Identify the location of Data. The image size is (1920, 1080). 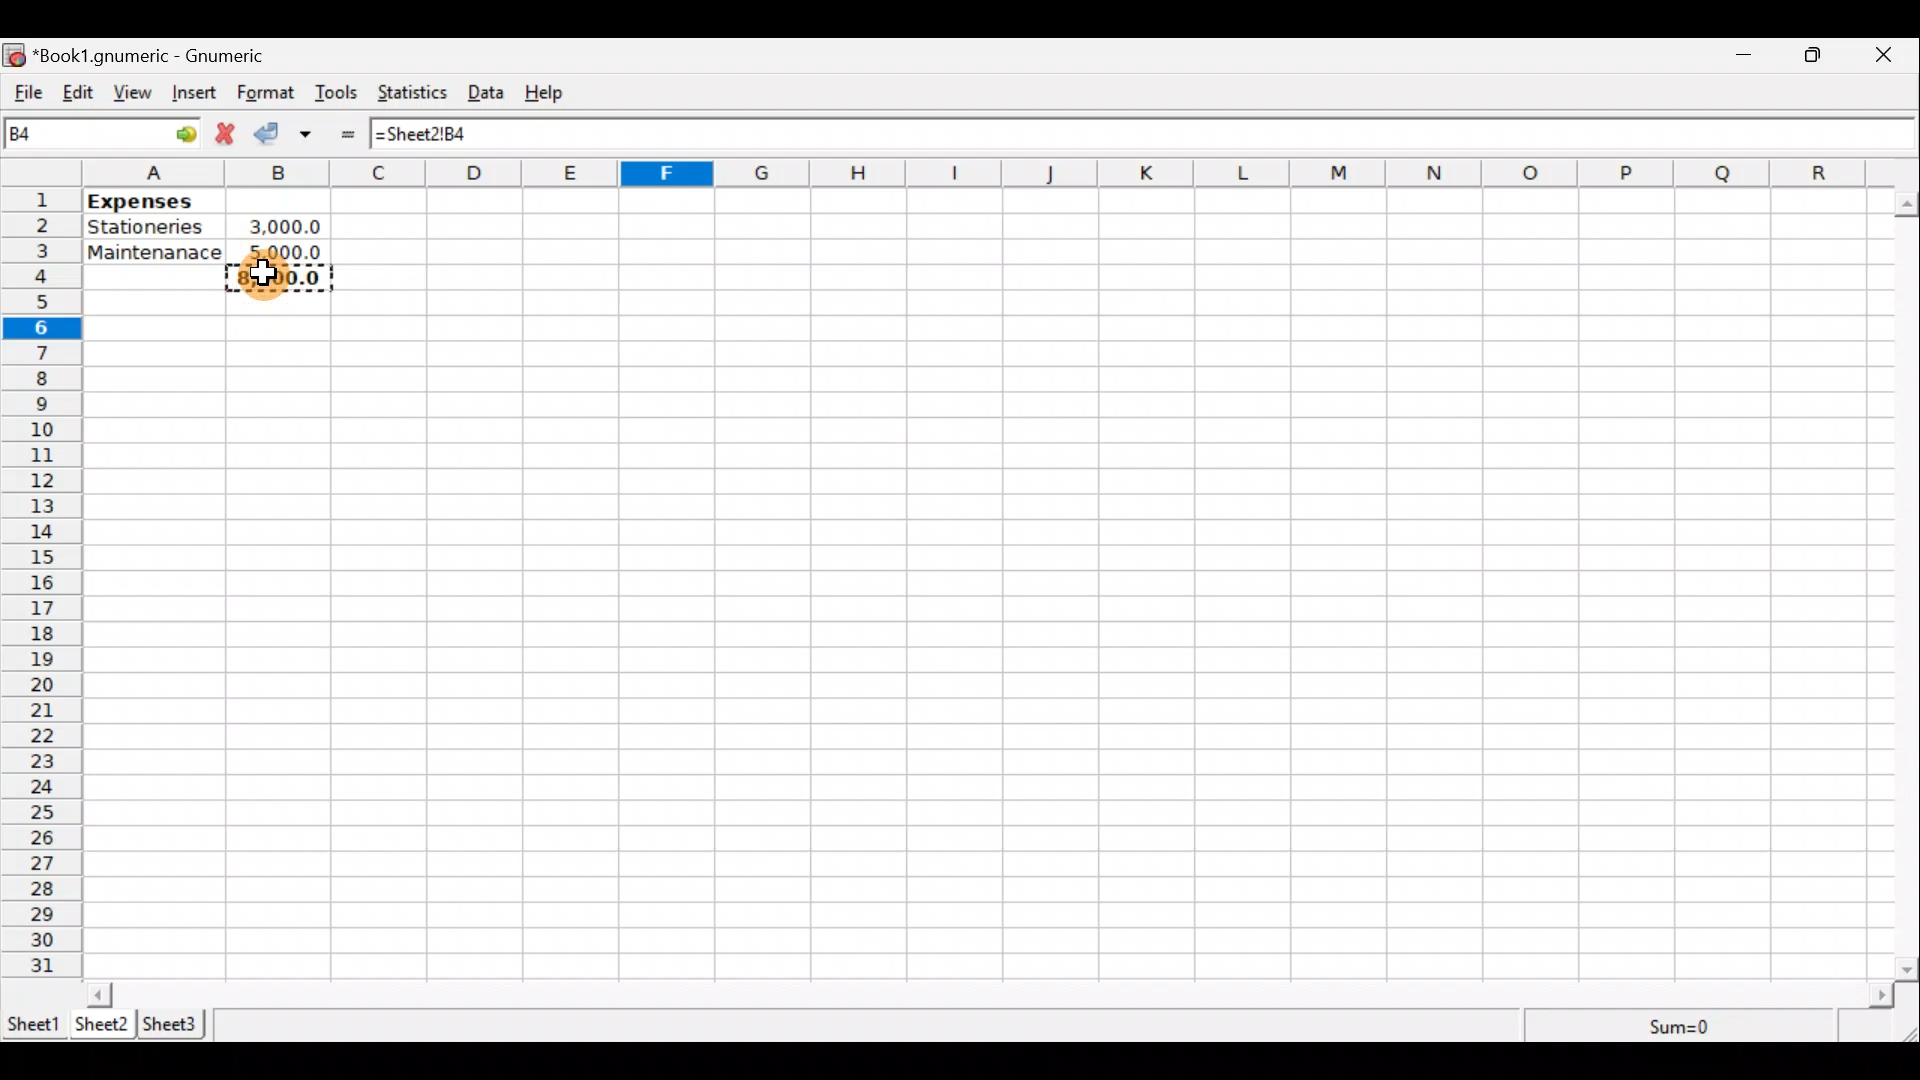
(492, 93).